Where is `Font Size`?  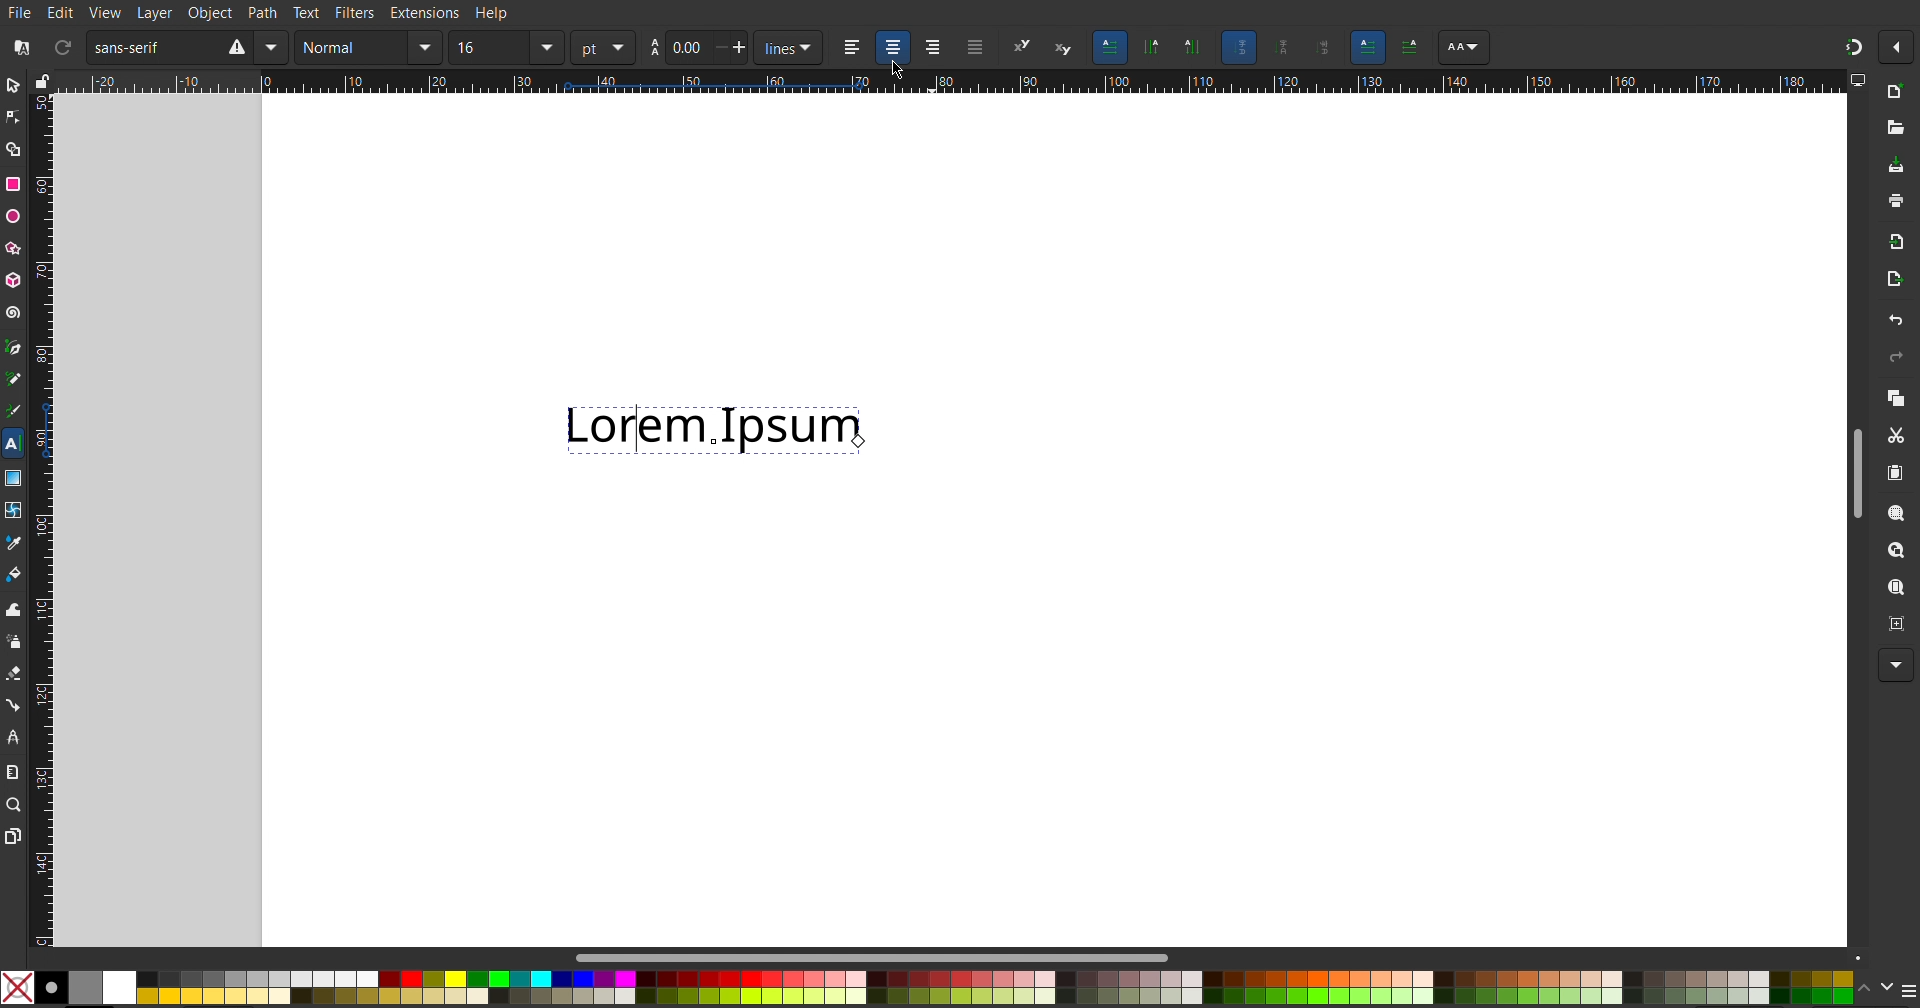
Font Size is located at coordinates (508, 45).